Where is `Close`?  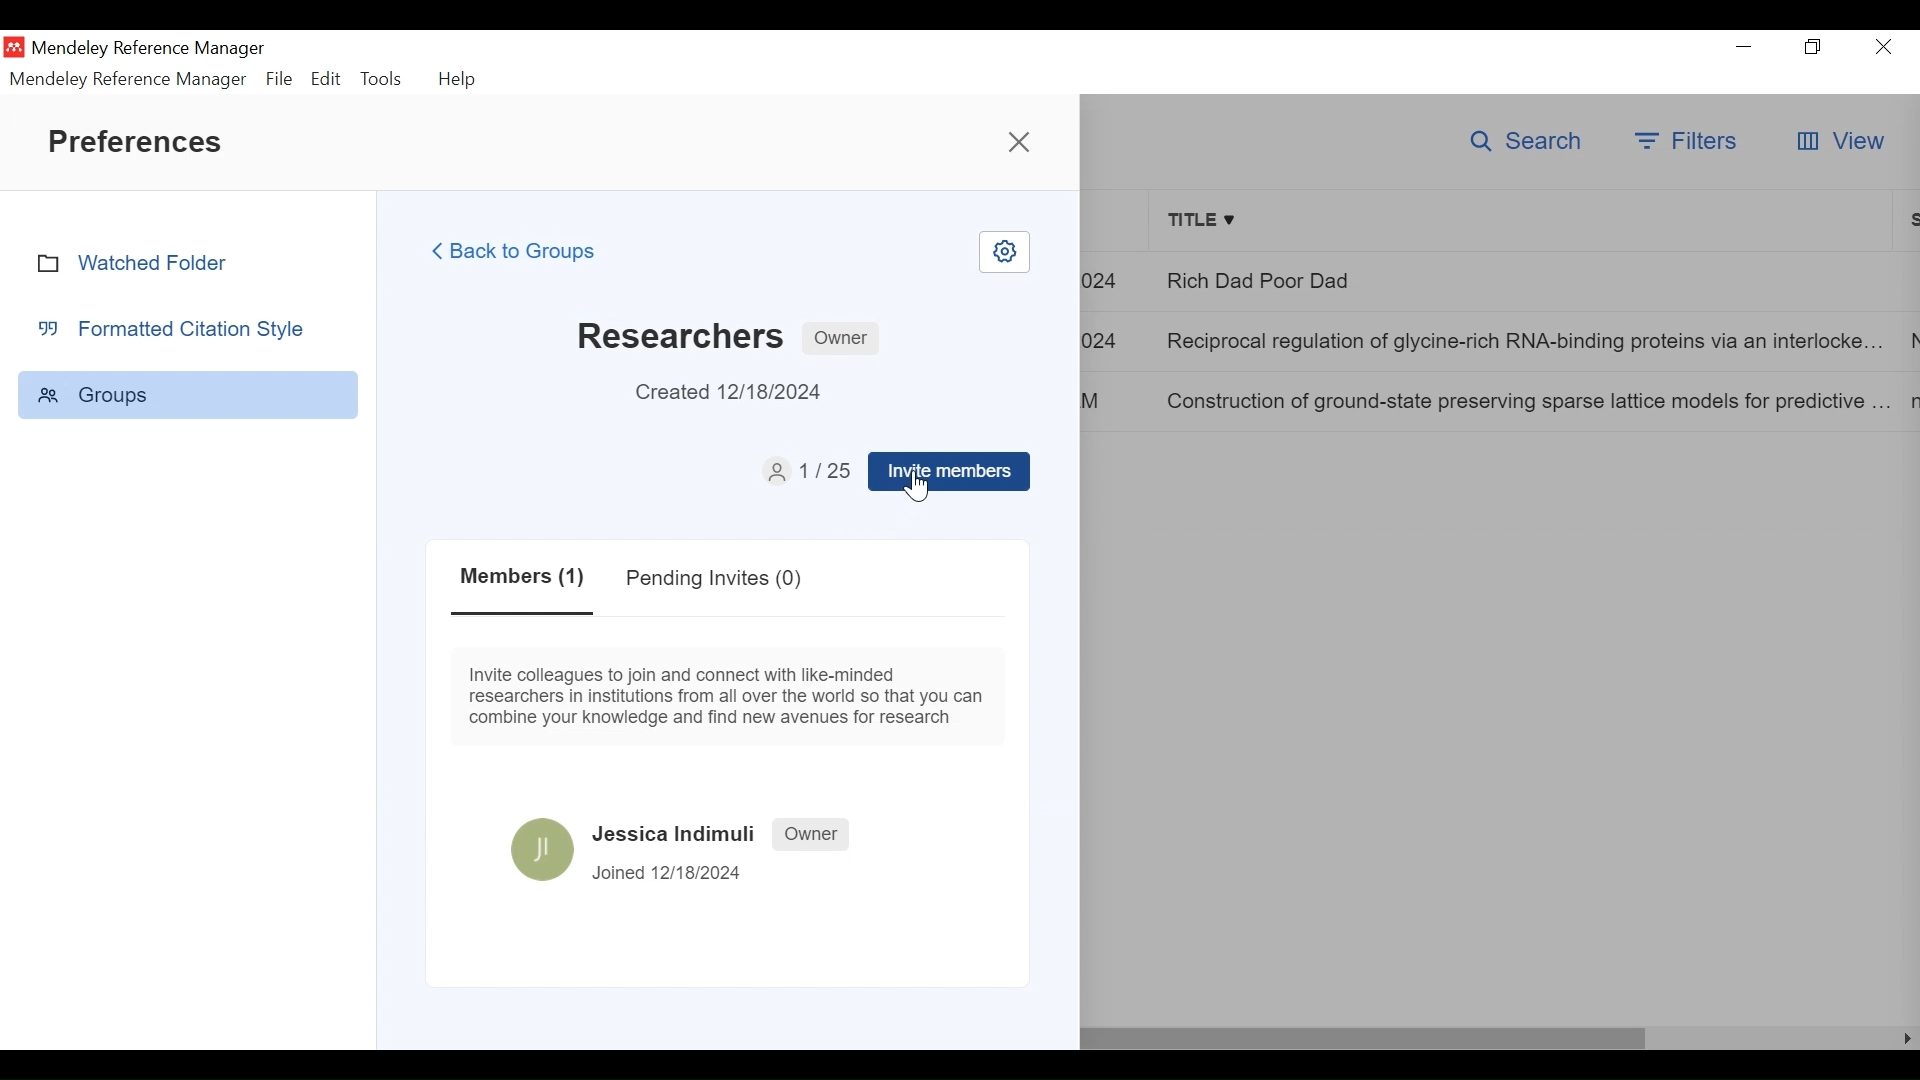 Close is located at coordinates (1019, 139).